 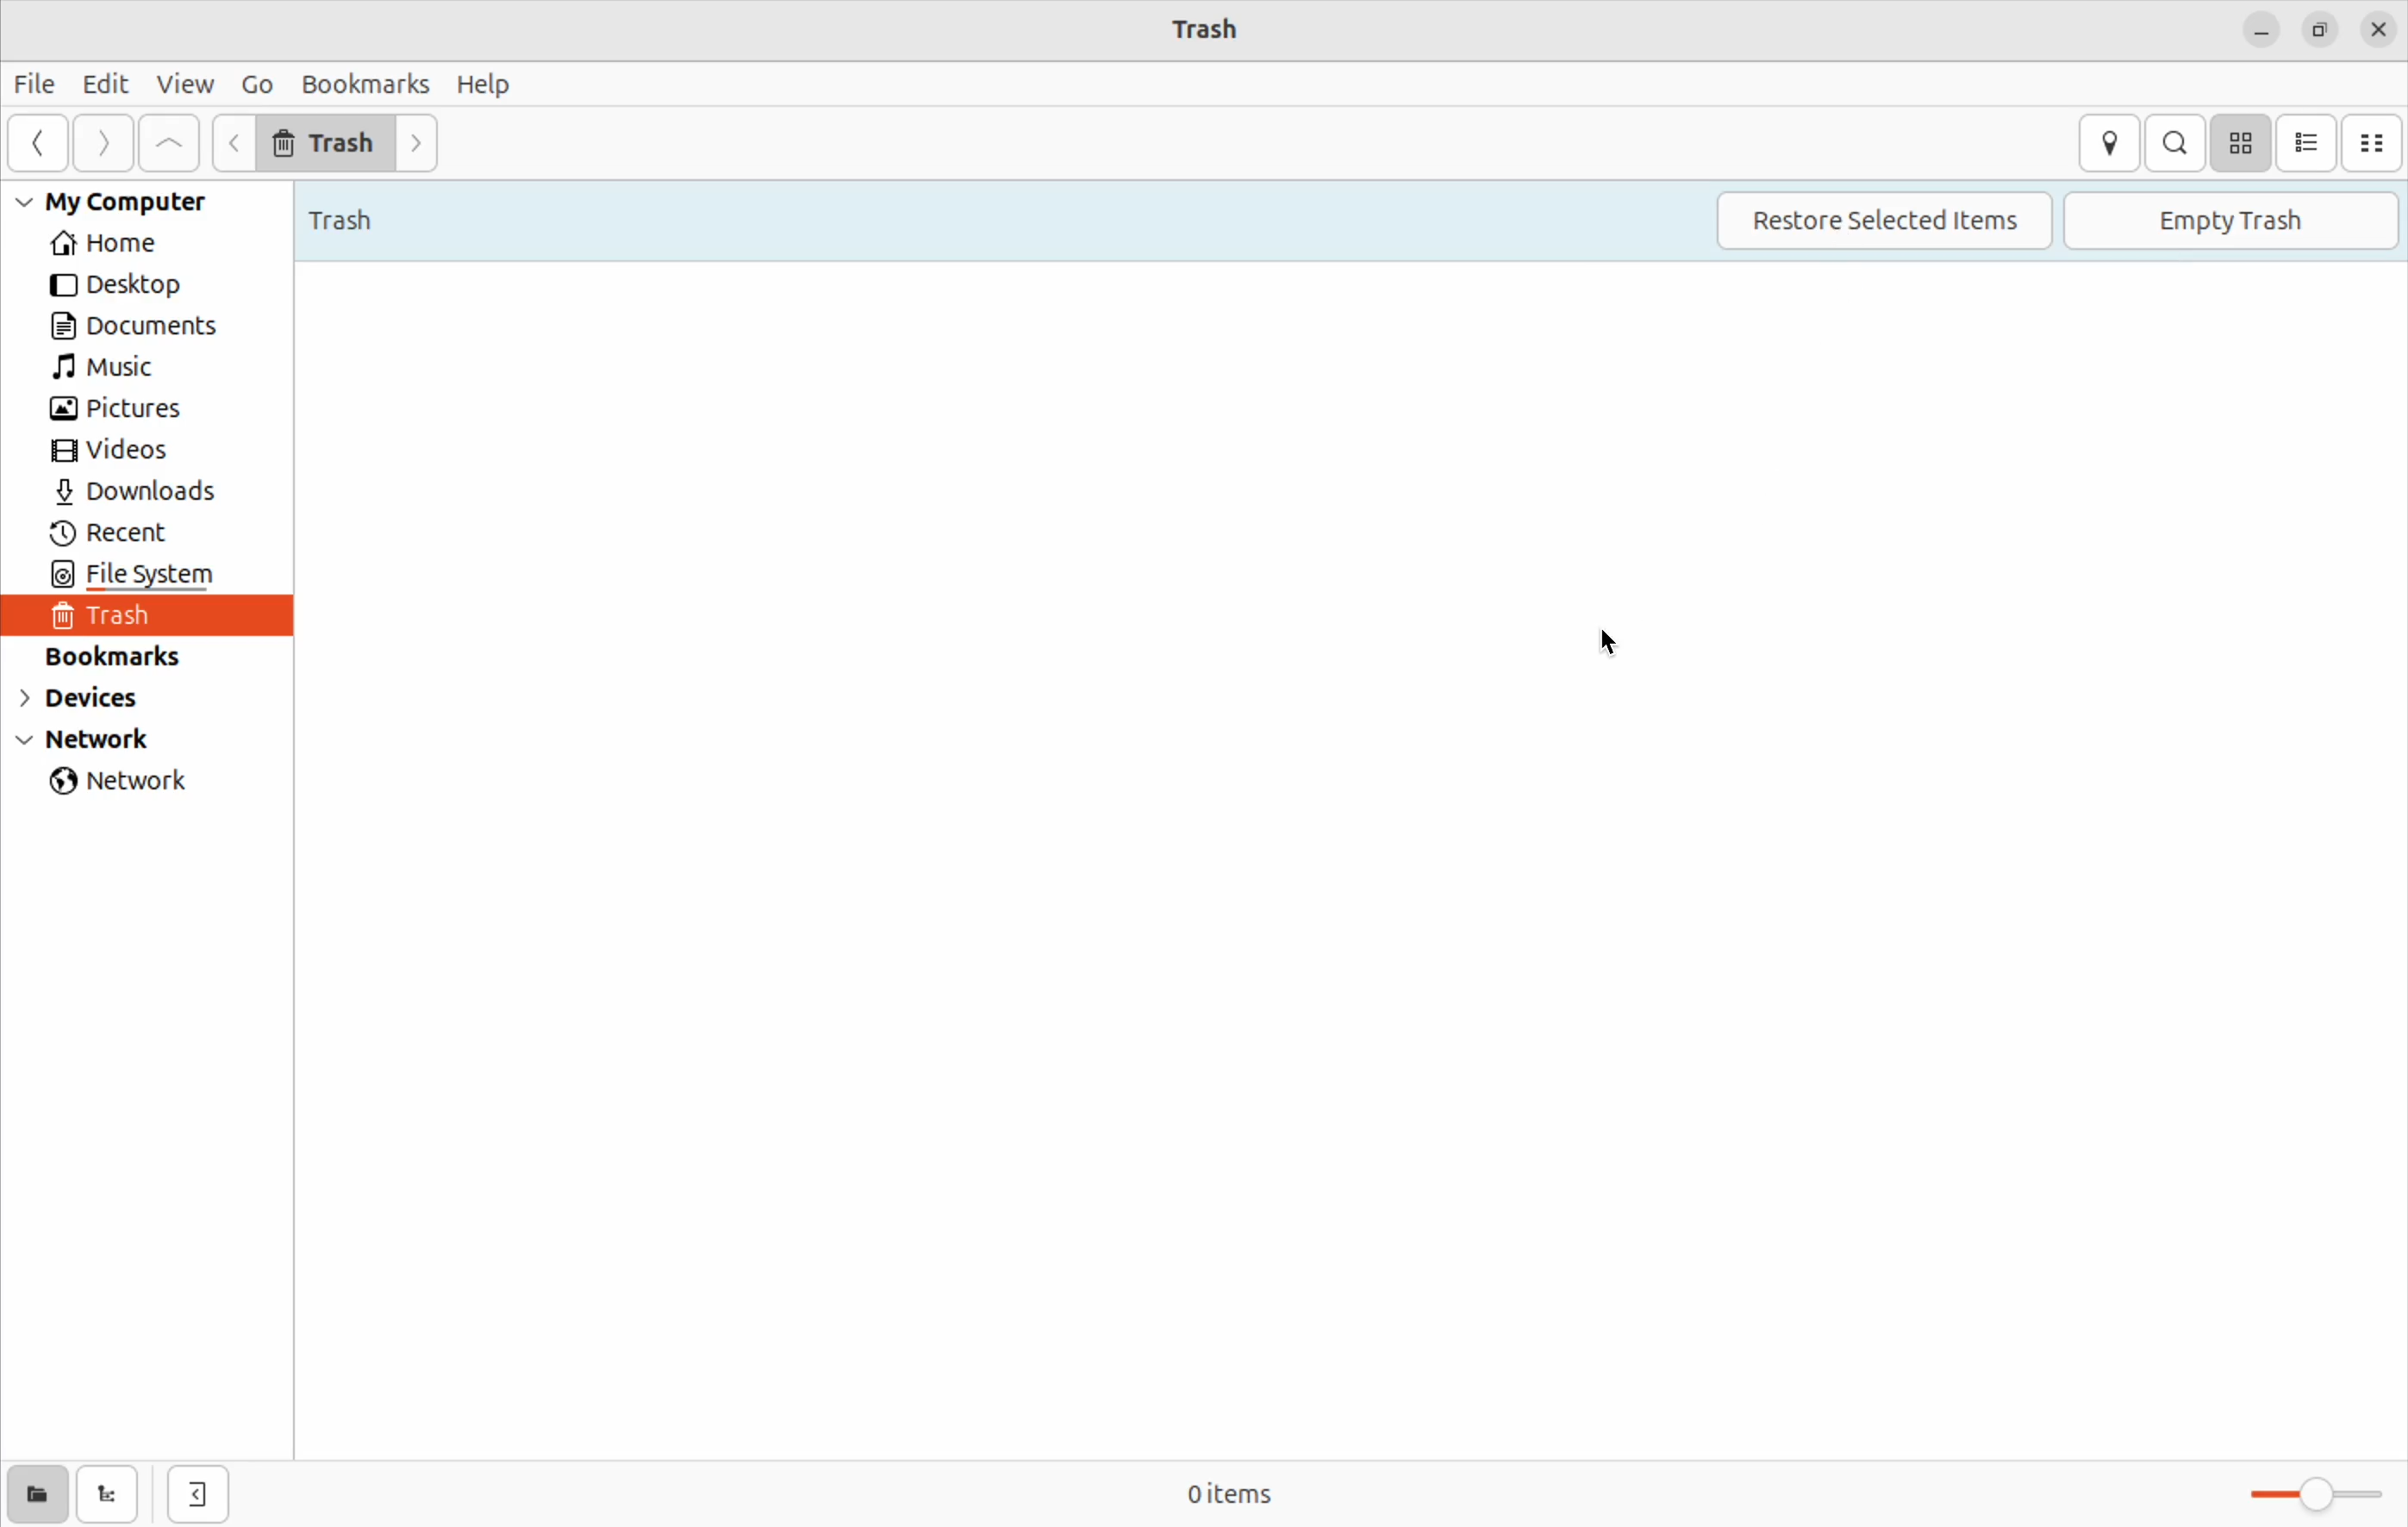 What do you see at coordinates (112, 1496) in the screenshot?
I see `show tree view` at bounding box center [112, 1496].